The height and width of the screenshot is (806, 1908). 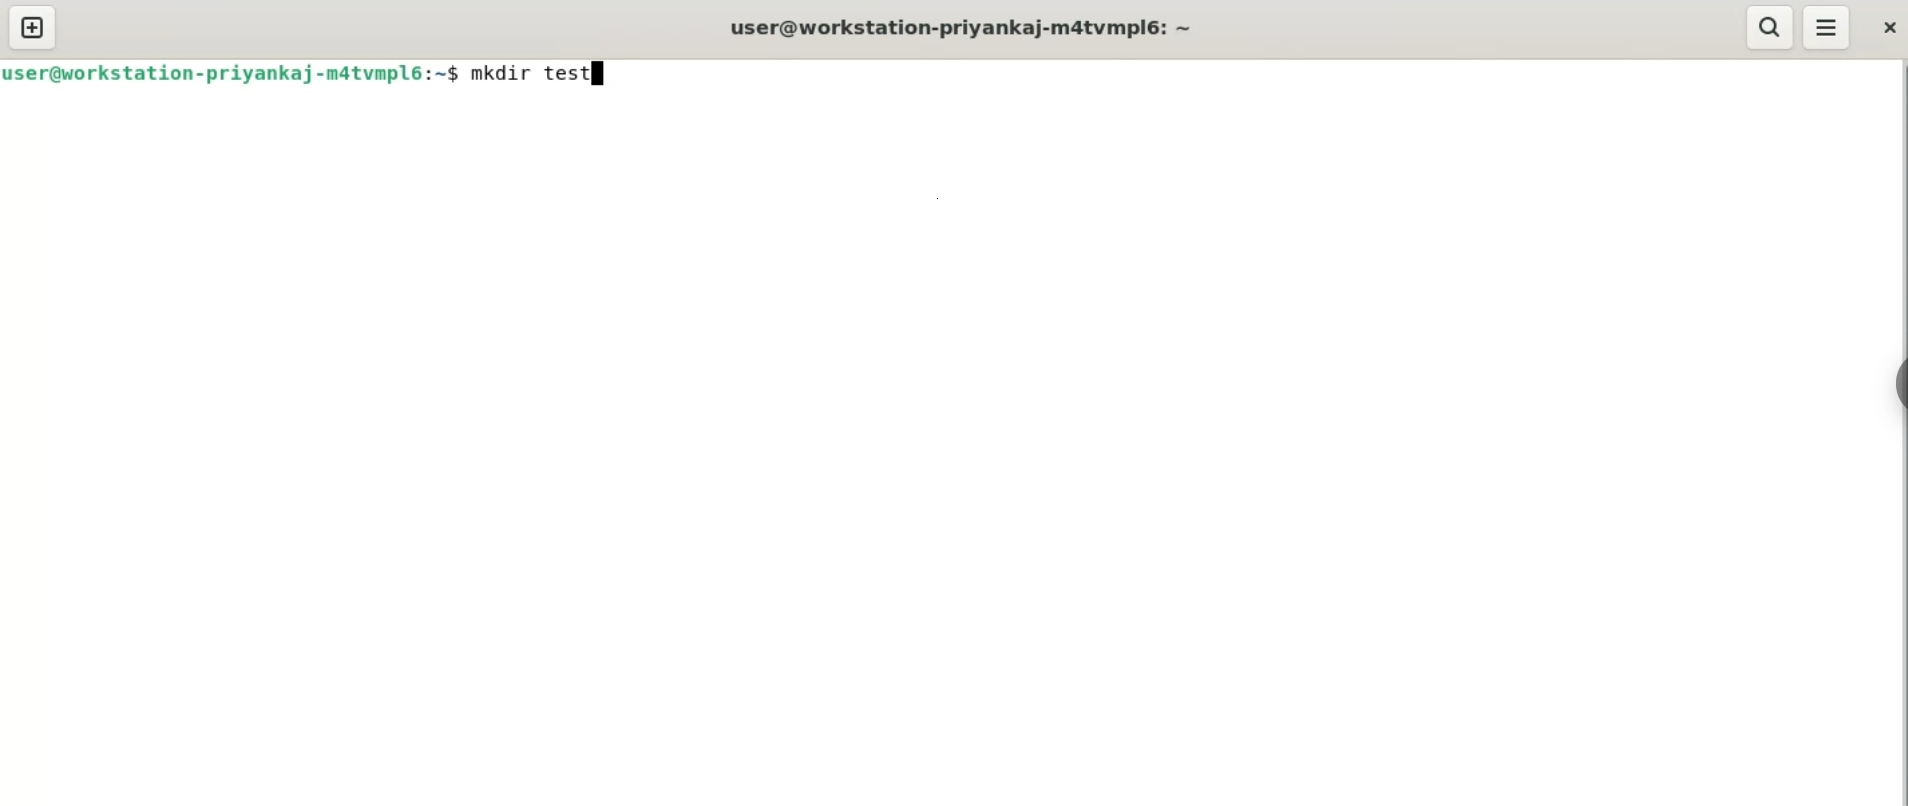 I want to click on close, so click(x=1885, y=30).